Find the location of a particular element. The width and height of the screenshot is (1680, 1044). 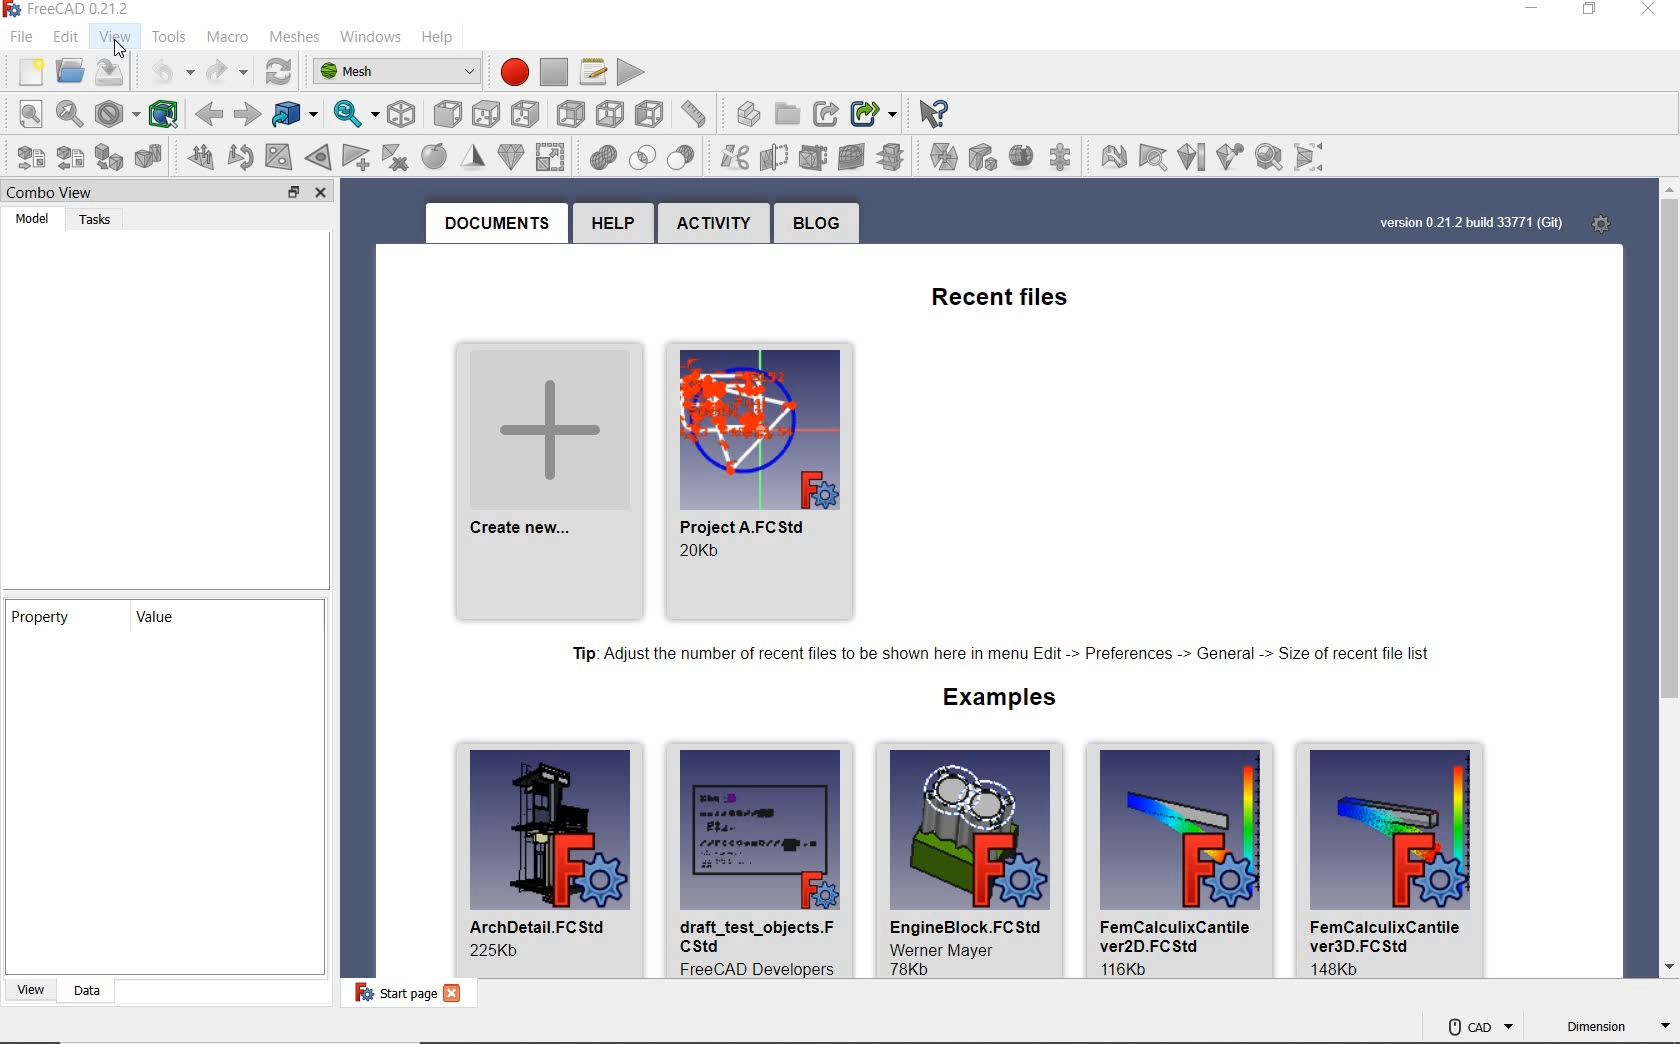

macros is located at coordinates (589, 69).